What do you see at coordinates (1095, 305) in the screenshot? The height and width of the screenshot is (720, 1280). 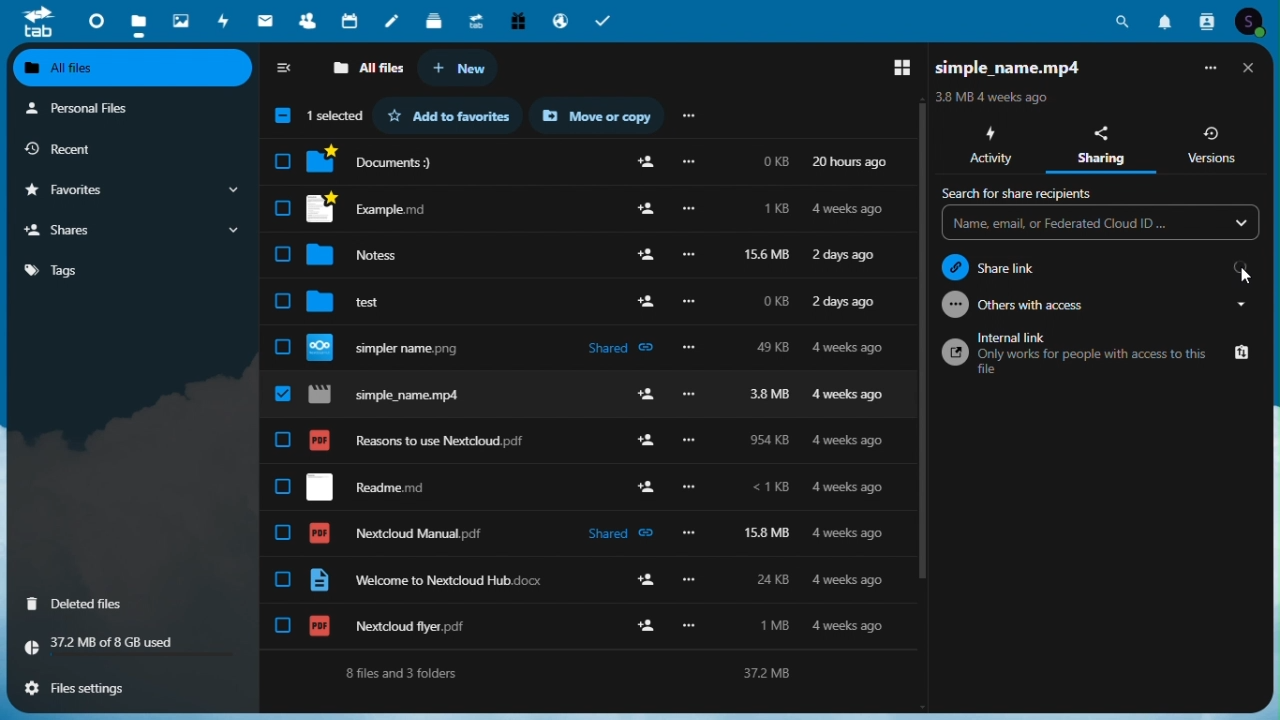 I see `Other` at bounding box center [1095, 305].